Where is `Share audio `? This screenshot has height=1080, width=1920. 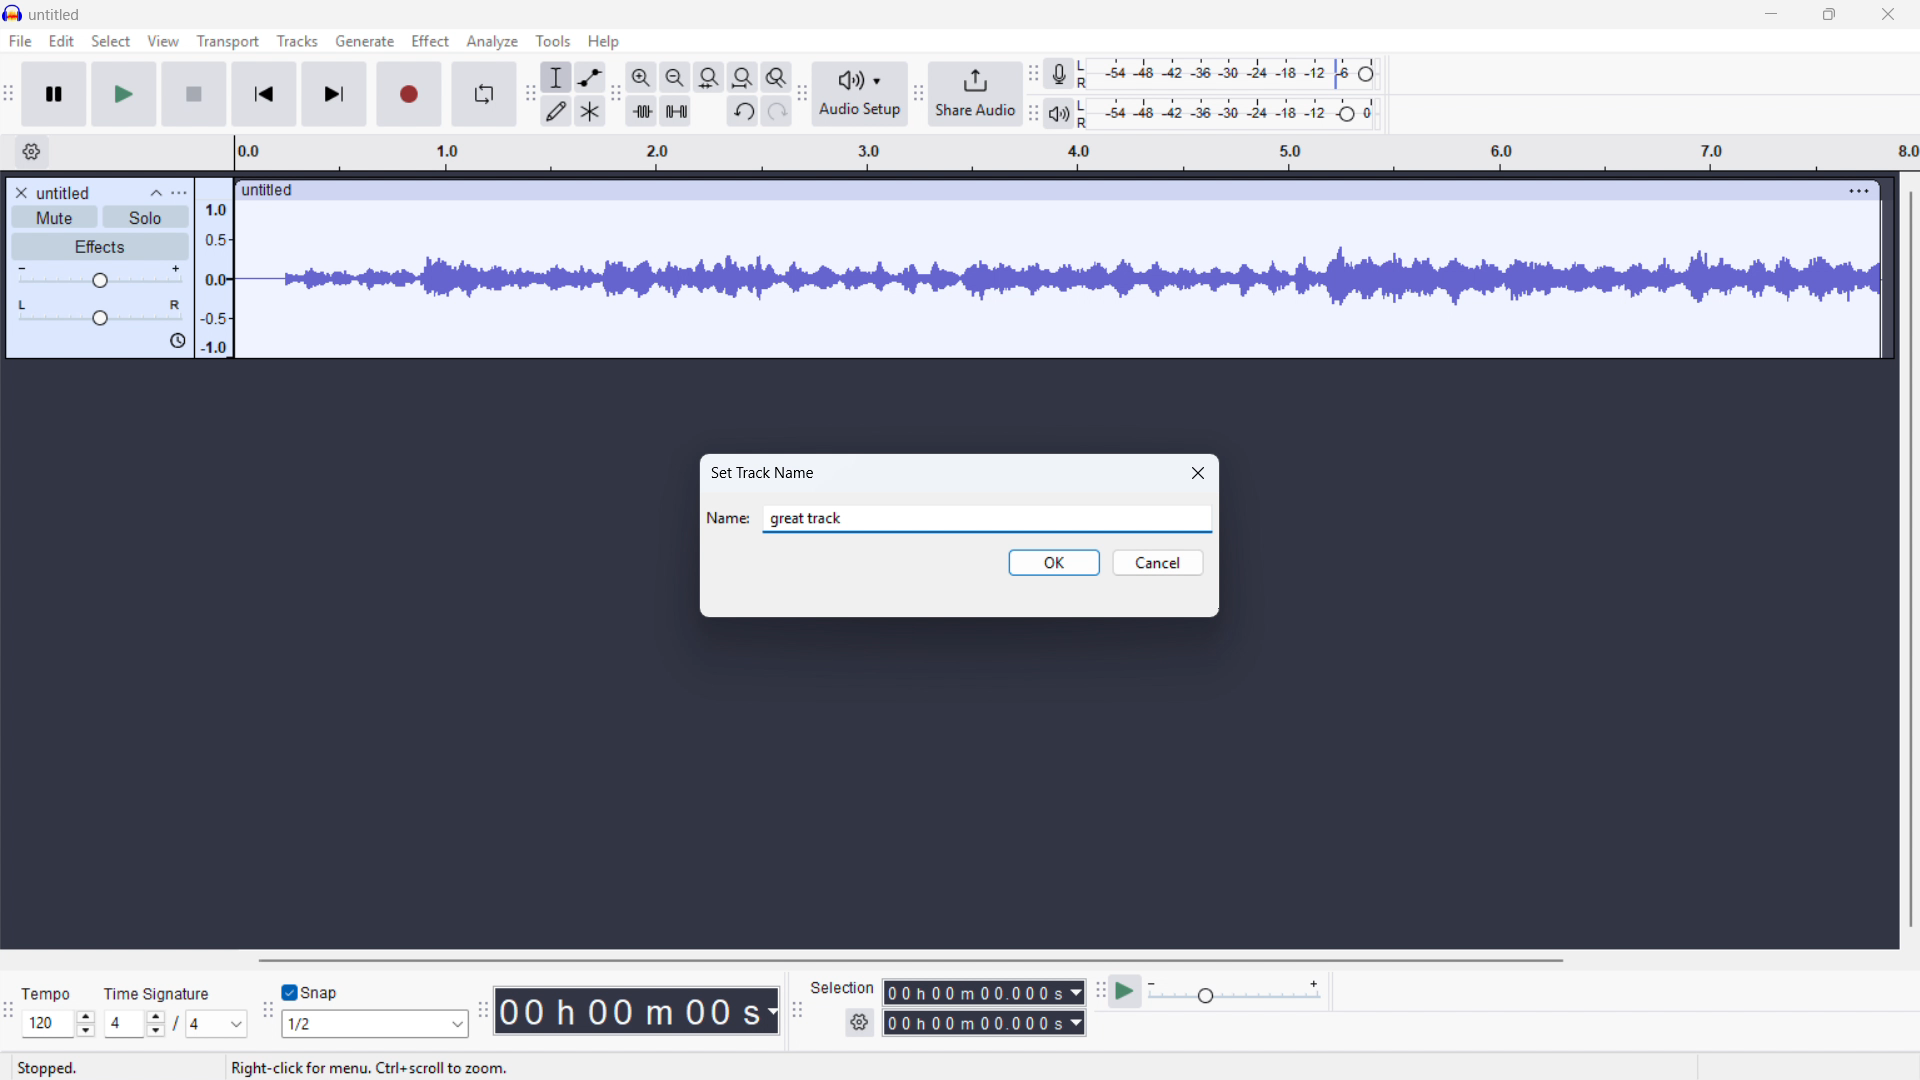
Share audio  is located at coordinates (976, 95).